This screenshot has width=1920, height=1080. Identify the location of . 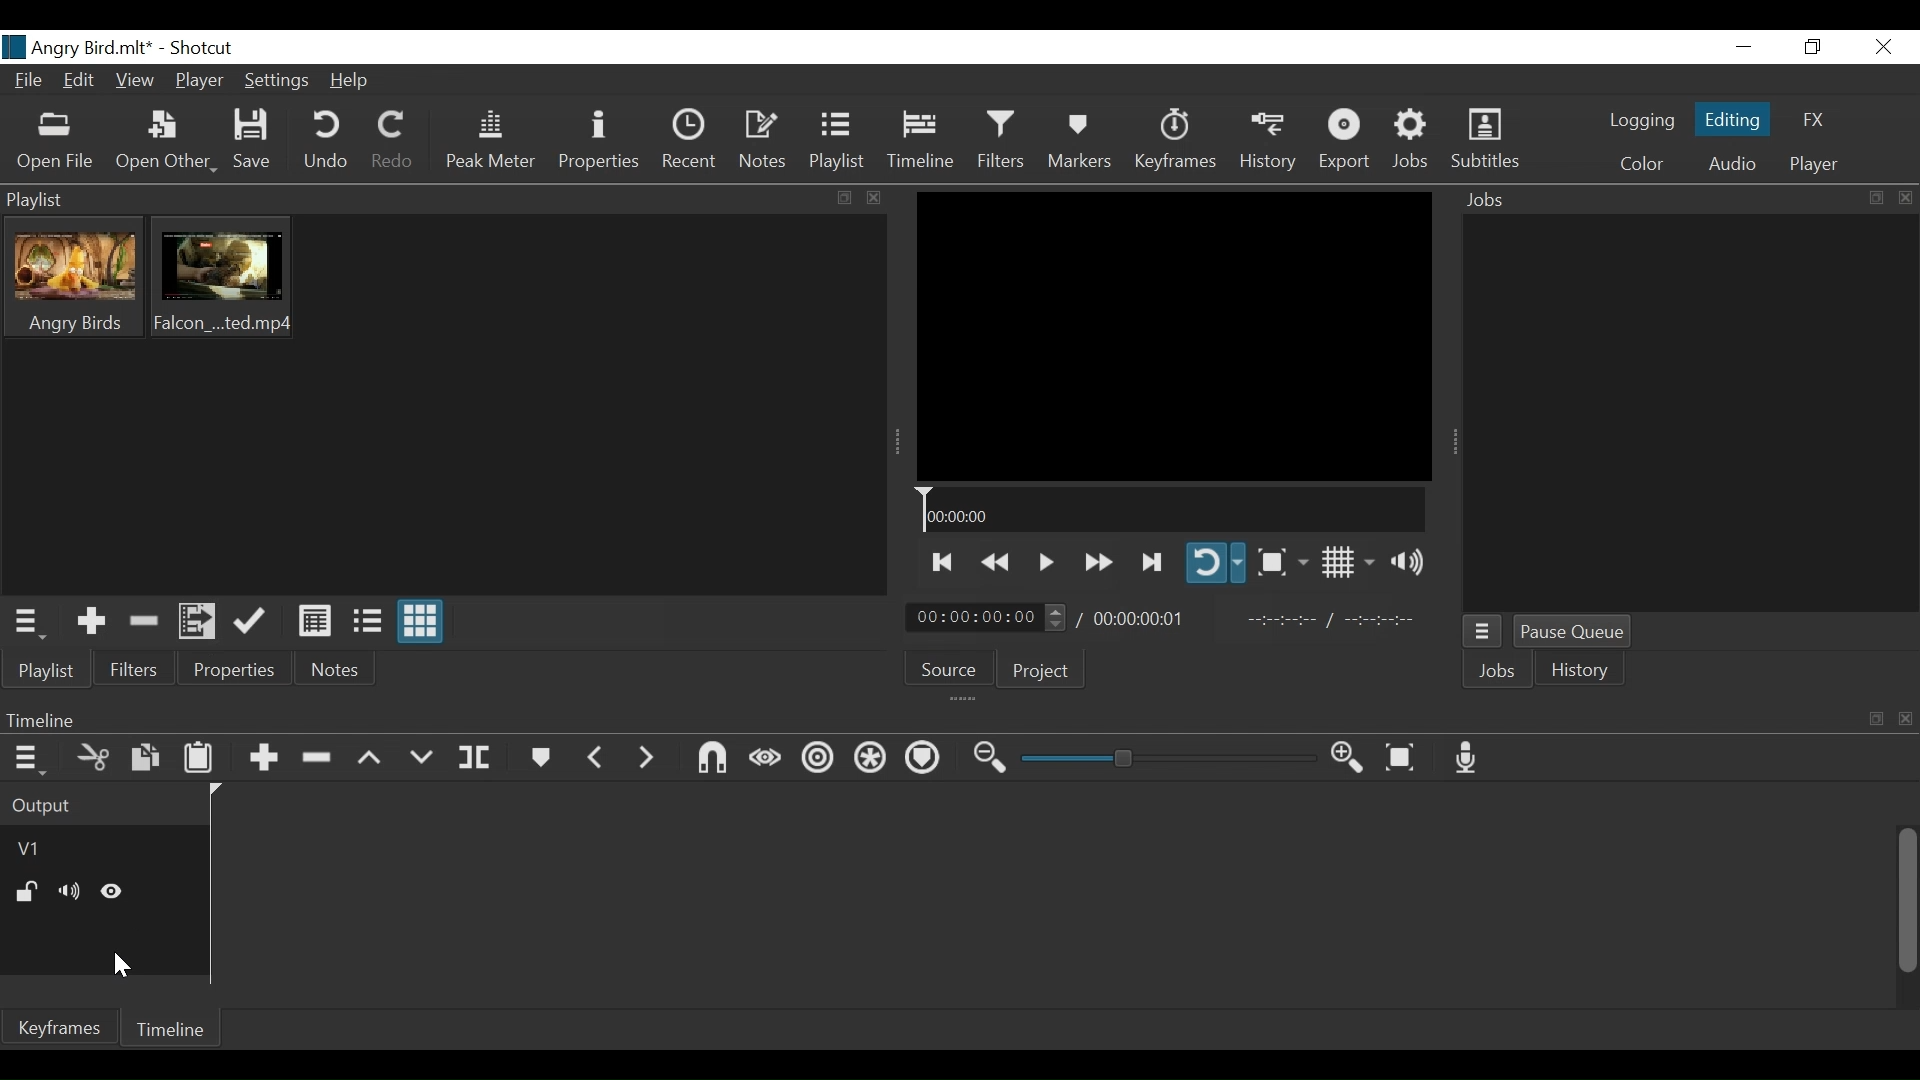
(1079, 142).